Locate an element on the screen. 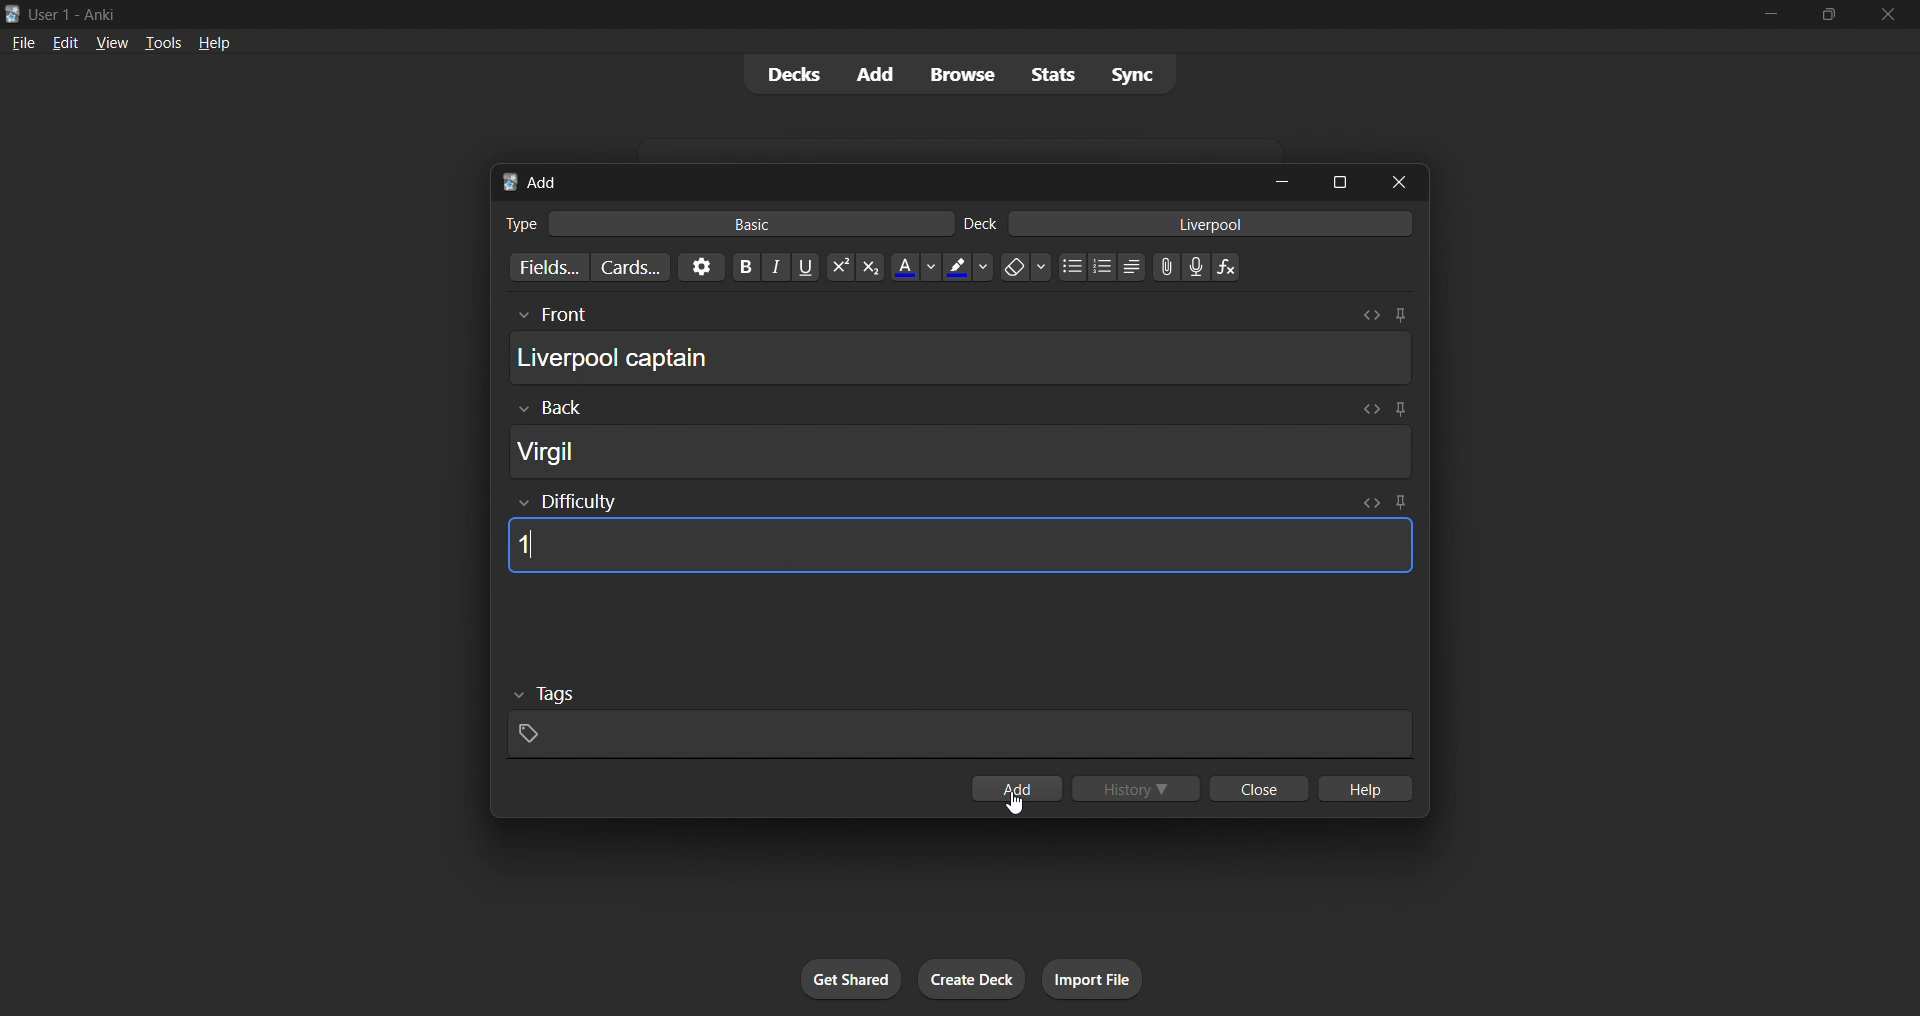 The image size is (1920, 1016). Anki logo is located at coordinates (13, 14).